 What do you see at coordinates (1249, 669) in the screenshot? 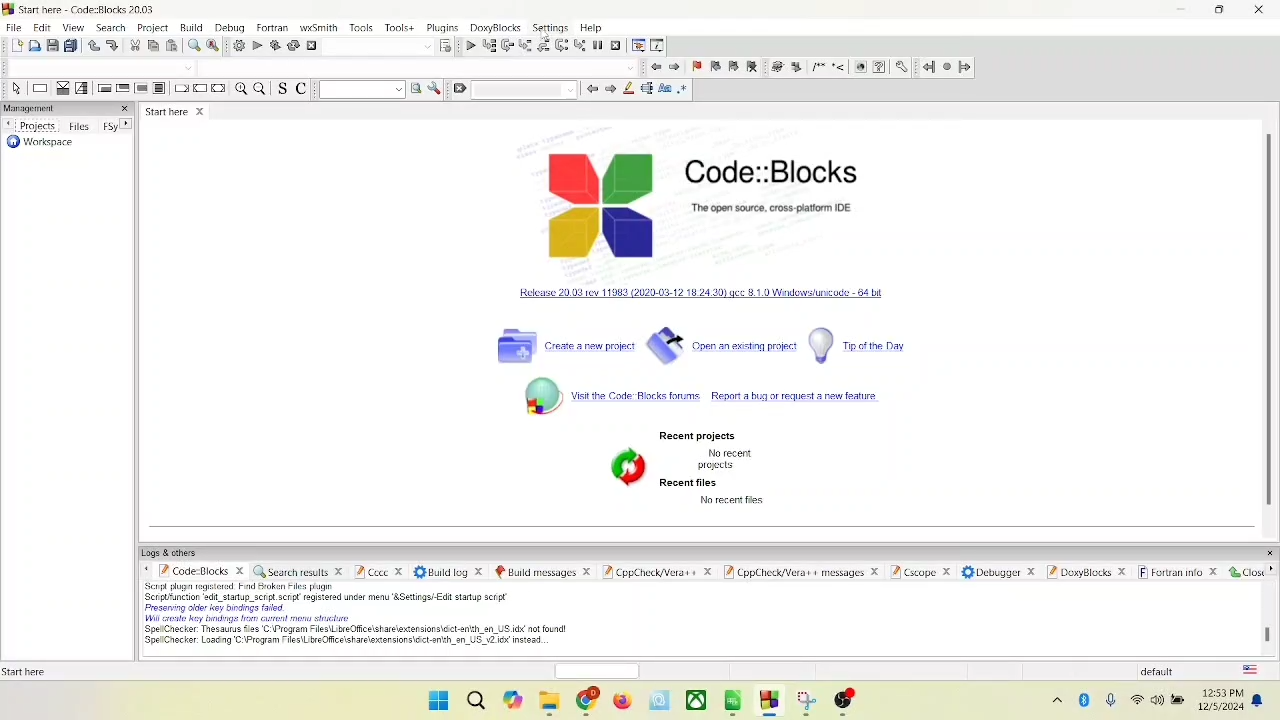
I see `language` at bounding box center [1249, 669].